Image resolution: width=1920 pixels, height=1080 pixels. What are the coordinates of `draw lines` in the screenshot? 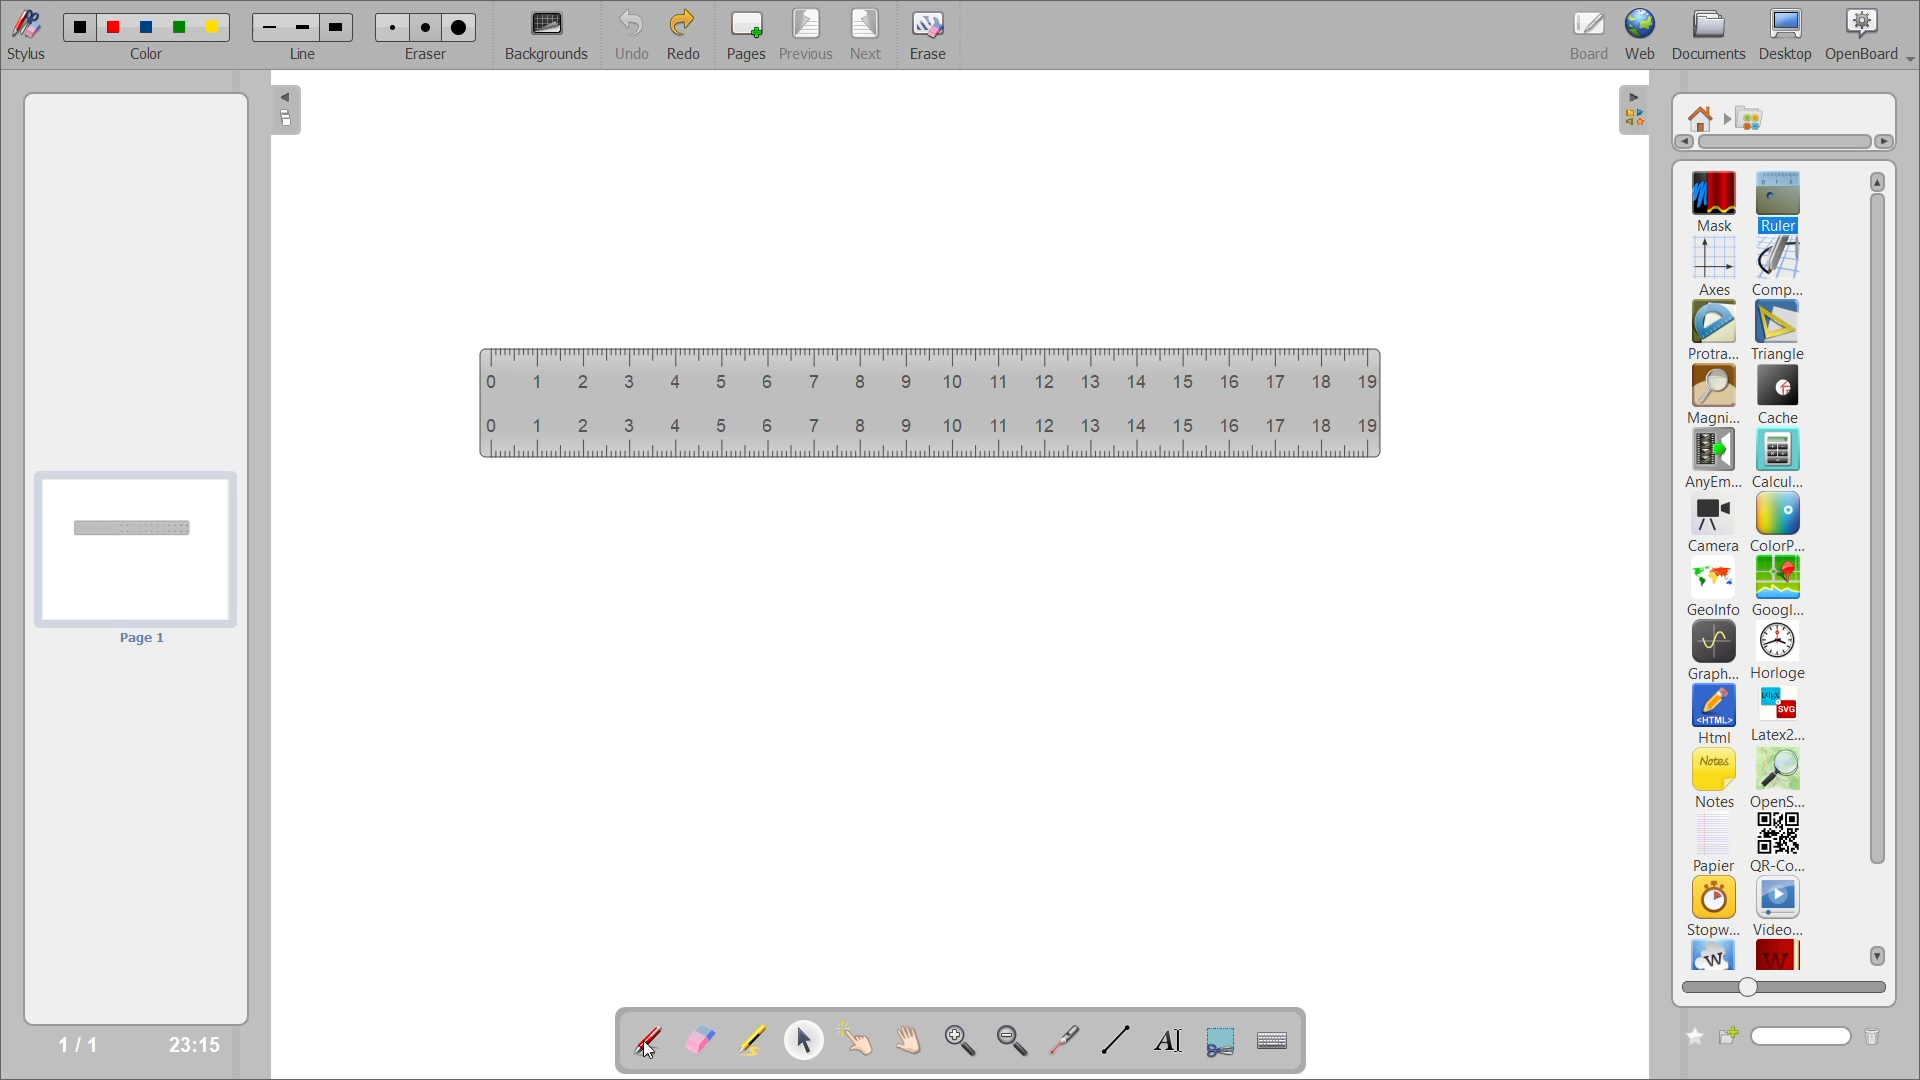 It's located at (1113, 1039).